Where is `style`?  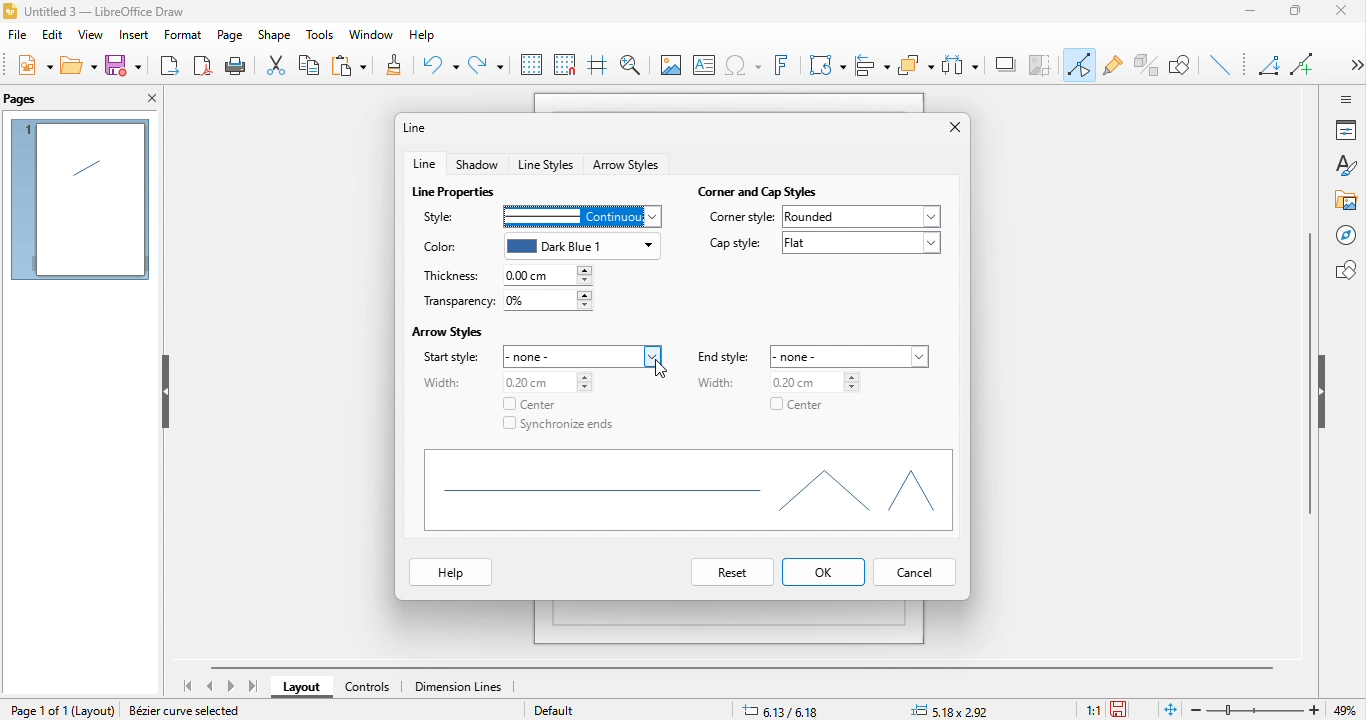
style is located at coordinates (444, 215).